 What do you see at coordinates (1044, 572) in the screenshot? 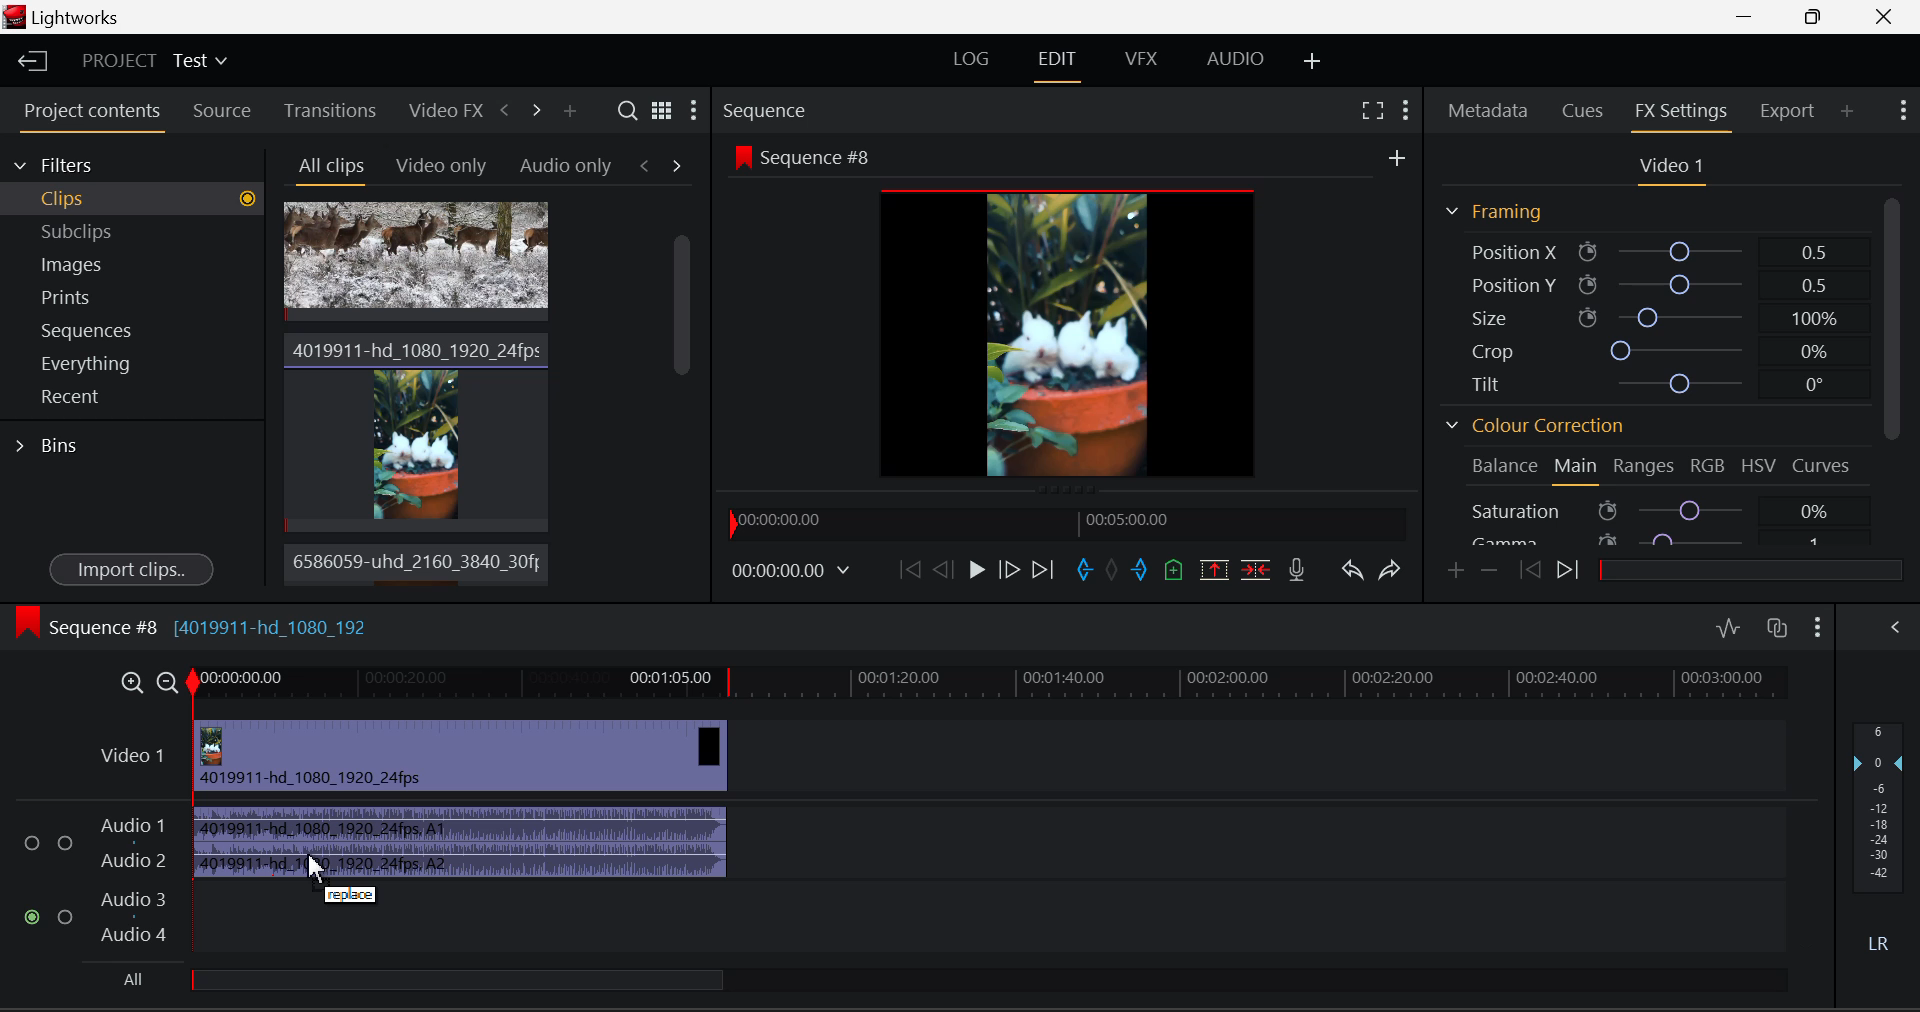
I see `To End` at bounding box center [1044, 572].